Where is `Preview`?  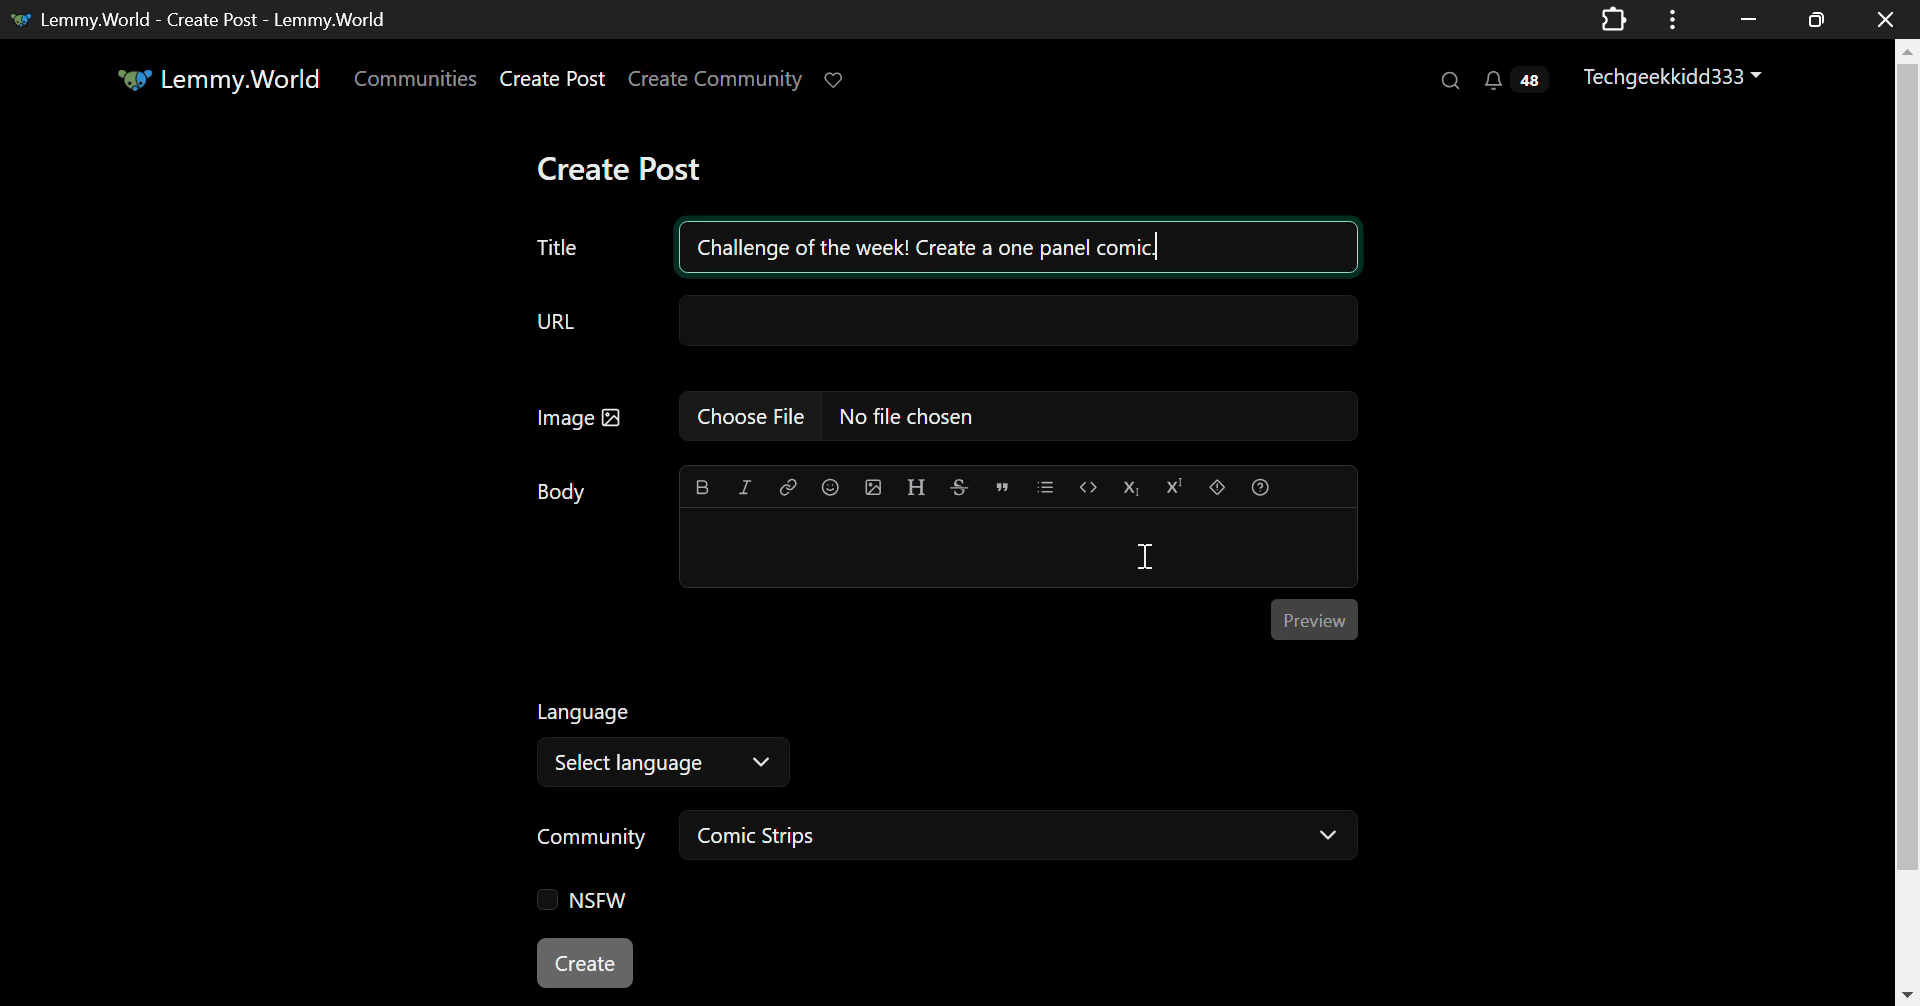
Preview is located at coordinates (1315, 619).